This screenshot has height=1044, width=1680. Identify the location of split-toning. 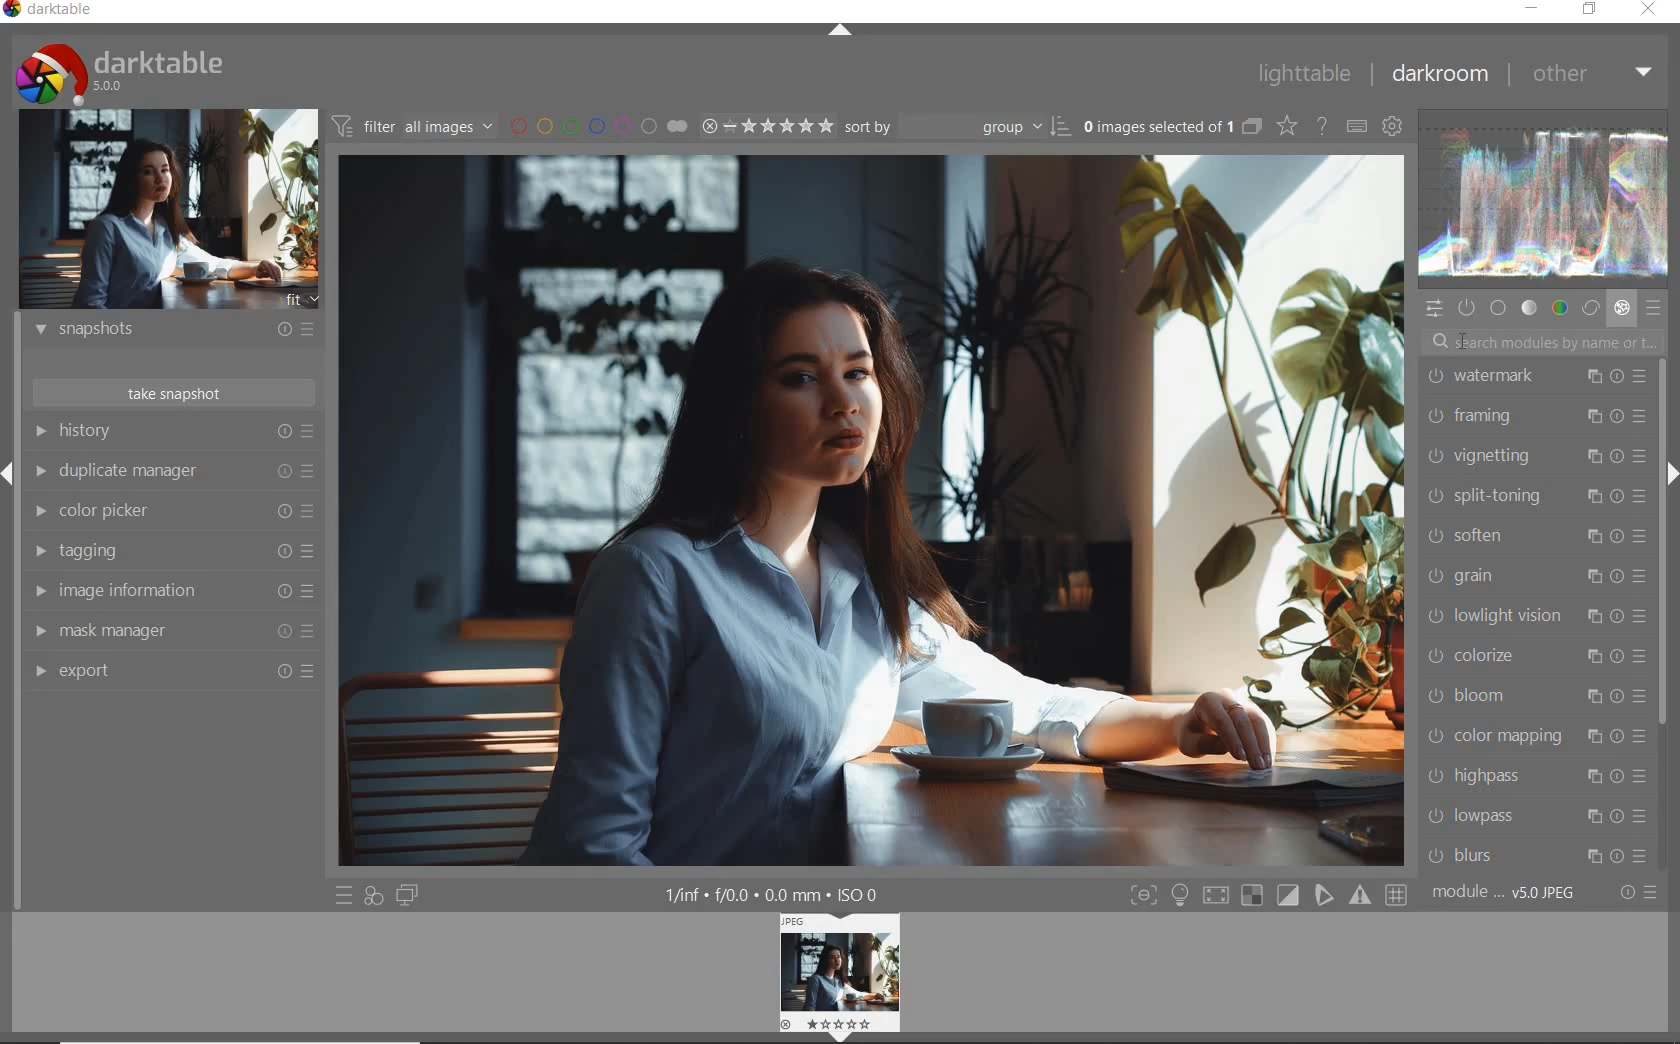
(1536, 498).